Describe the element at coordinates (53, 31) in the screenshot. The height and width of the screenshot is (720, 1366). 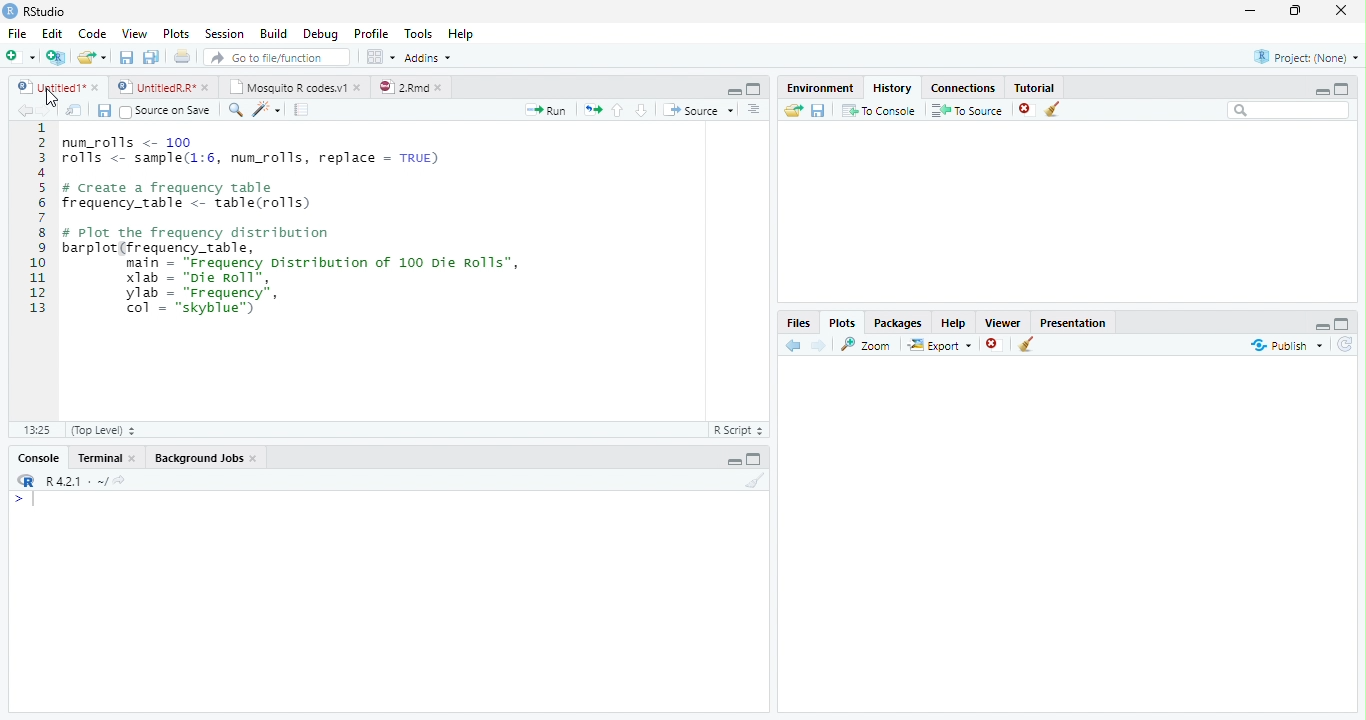
I see `Edit` at that location.